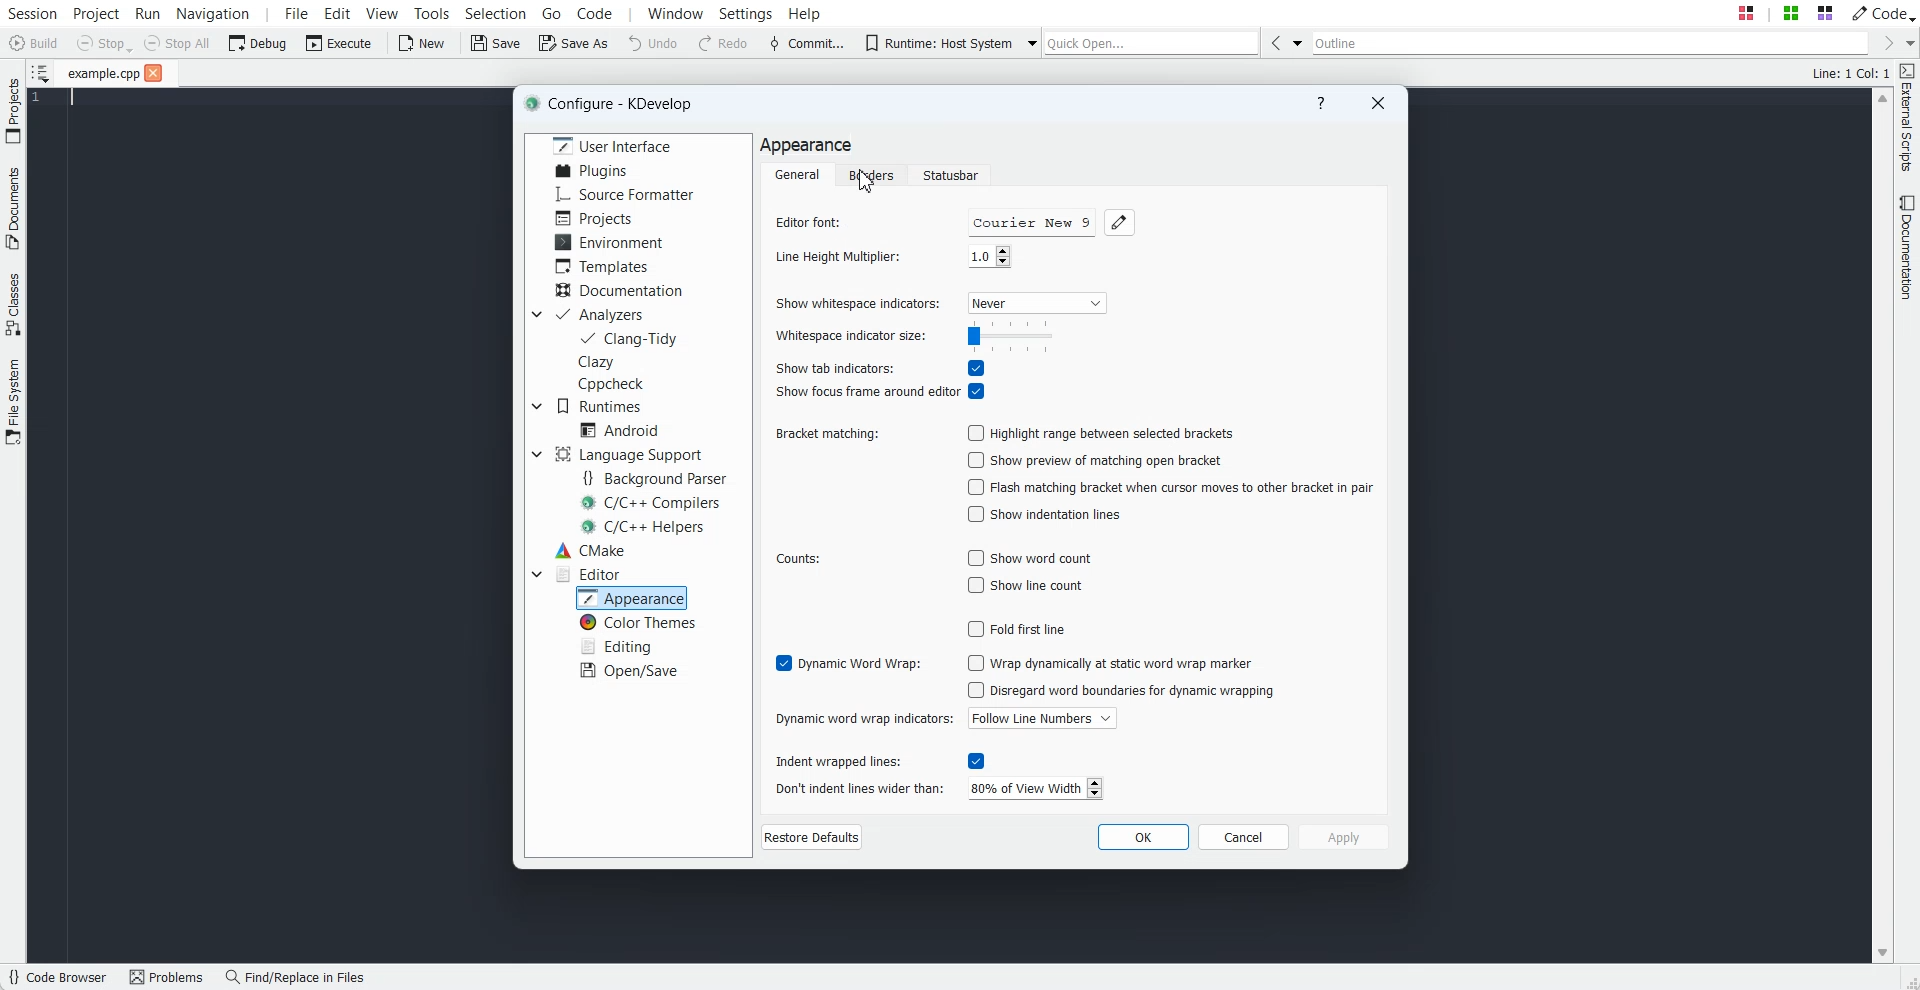 Image resolution: width=1920 pixels, height=990 pixels. What do you see at coordinates (631, 671) in the screenshot?
I see `Open/Save` at bounding box center [631, 671].